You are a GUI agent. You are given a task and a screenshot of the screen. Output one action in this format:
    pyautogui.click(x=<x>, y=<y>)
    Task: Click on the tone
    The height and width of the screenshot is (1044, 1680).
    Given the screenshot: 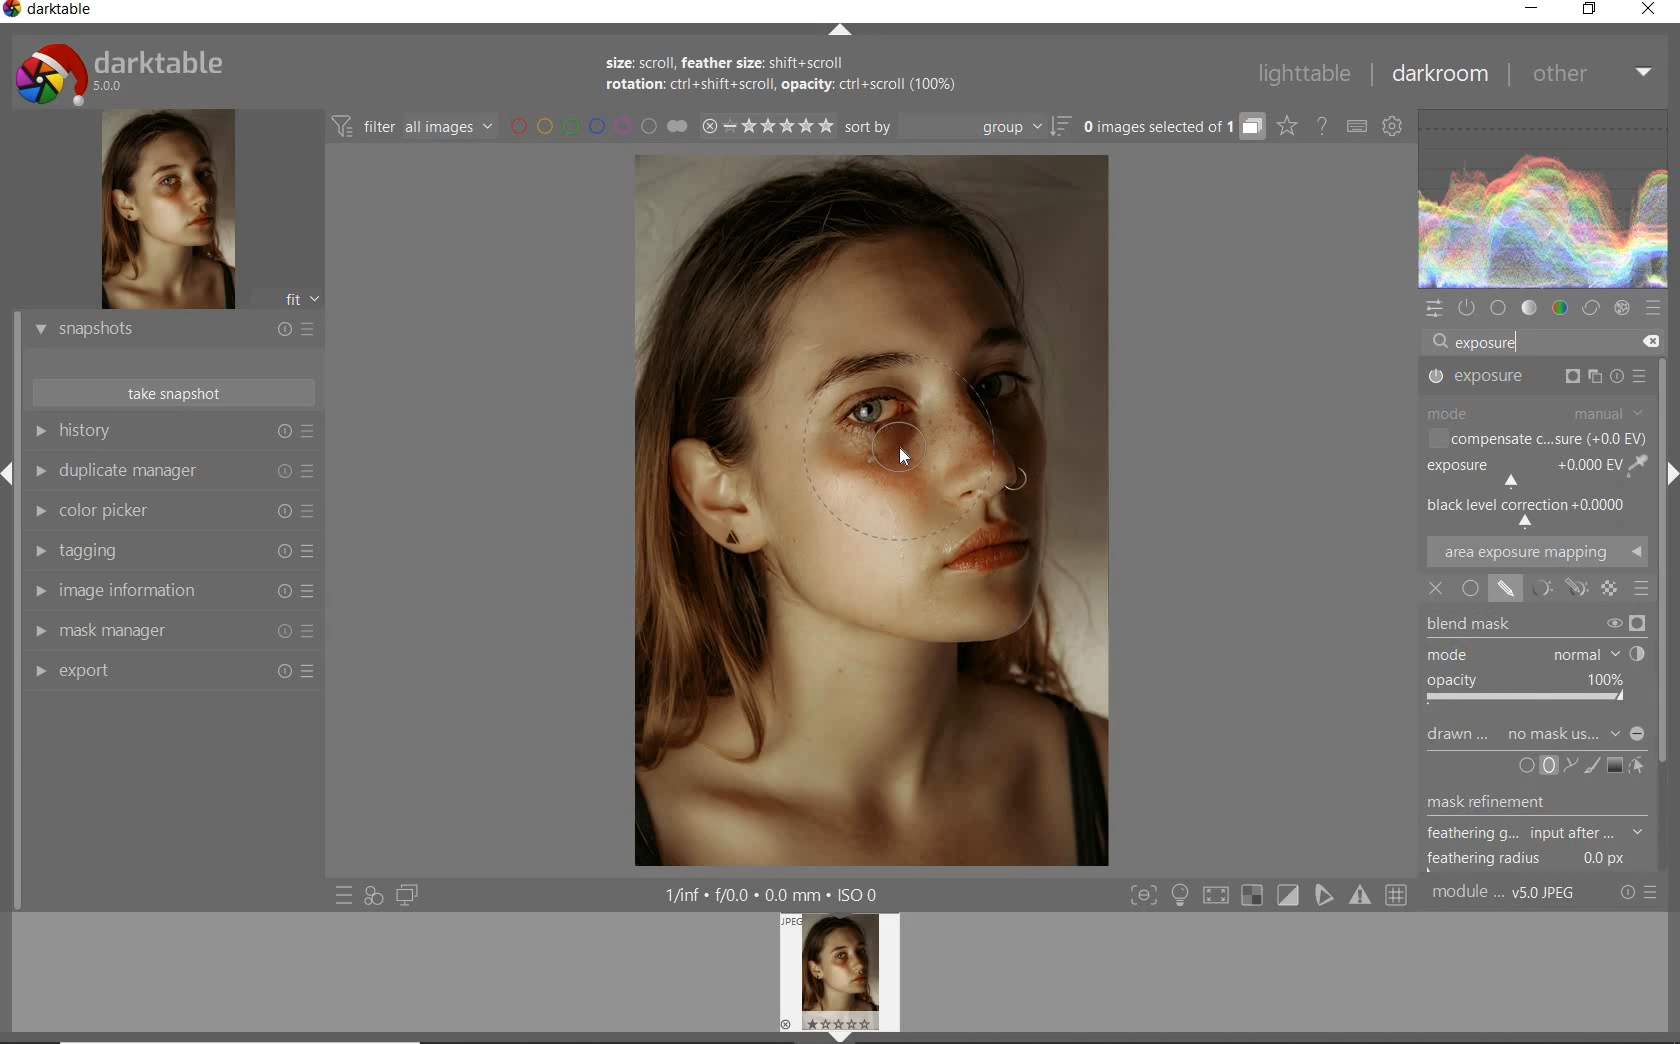 What is the action you would take?
    pyautogui.click(x=1529, y=308)
    